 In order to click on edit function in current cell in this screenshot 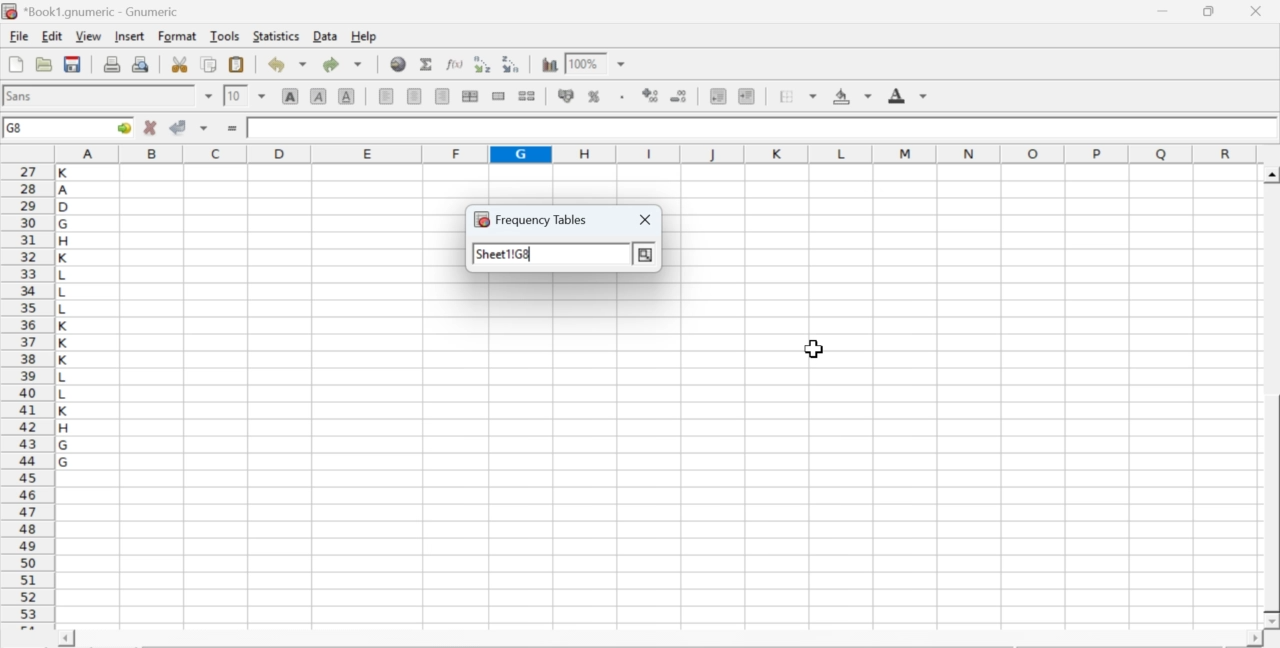, I will do `click(456, 63)`.